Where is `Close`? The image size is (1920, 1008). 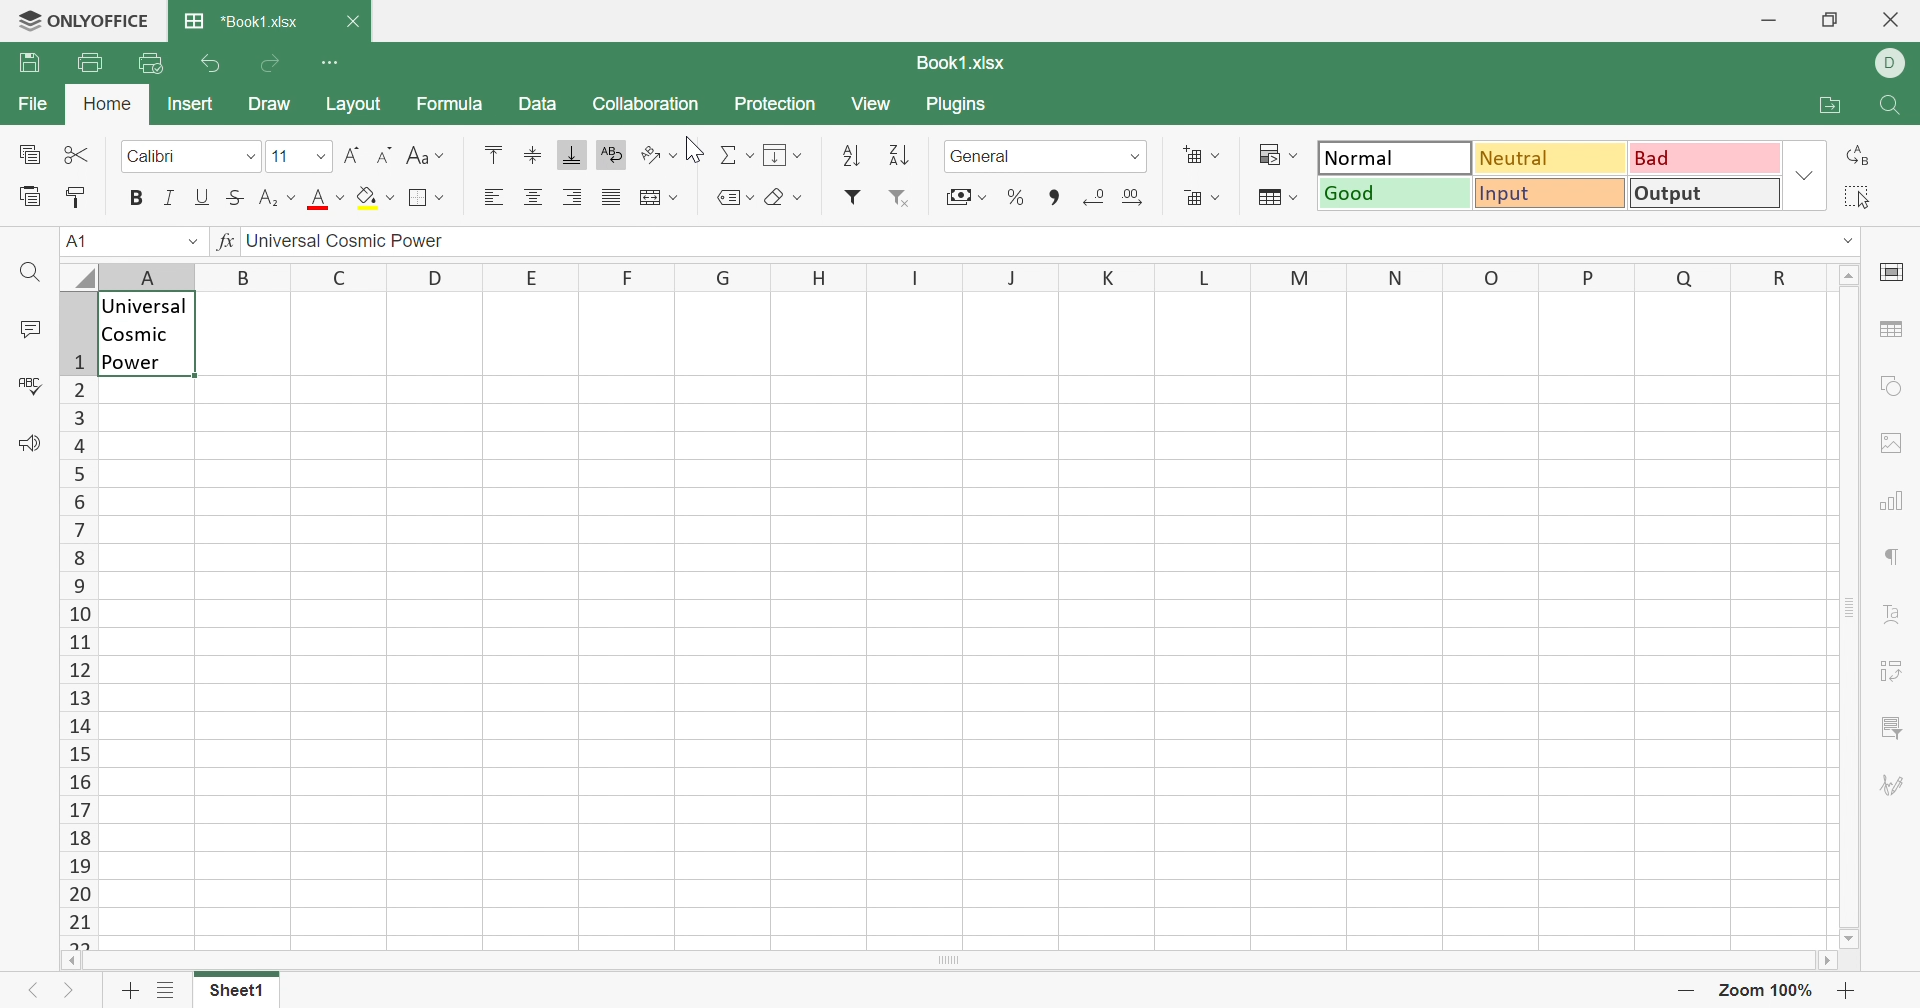 Close is located at coordinates (1897, 18).